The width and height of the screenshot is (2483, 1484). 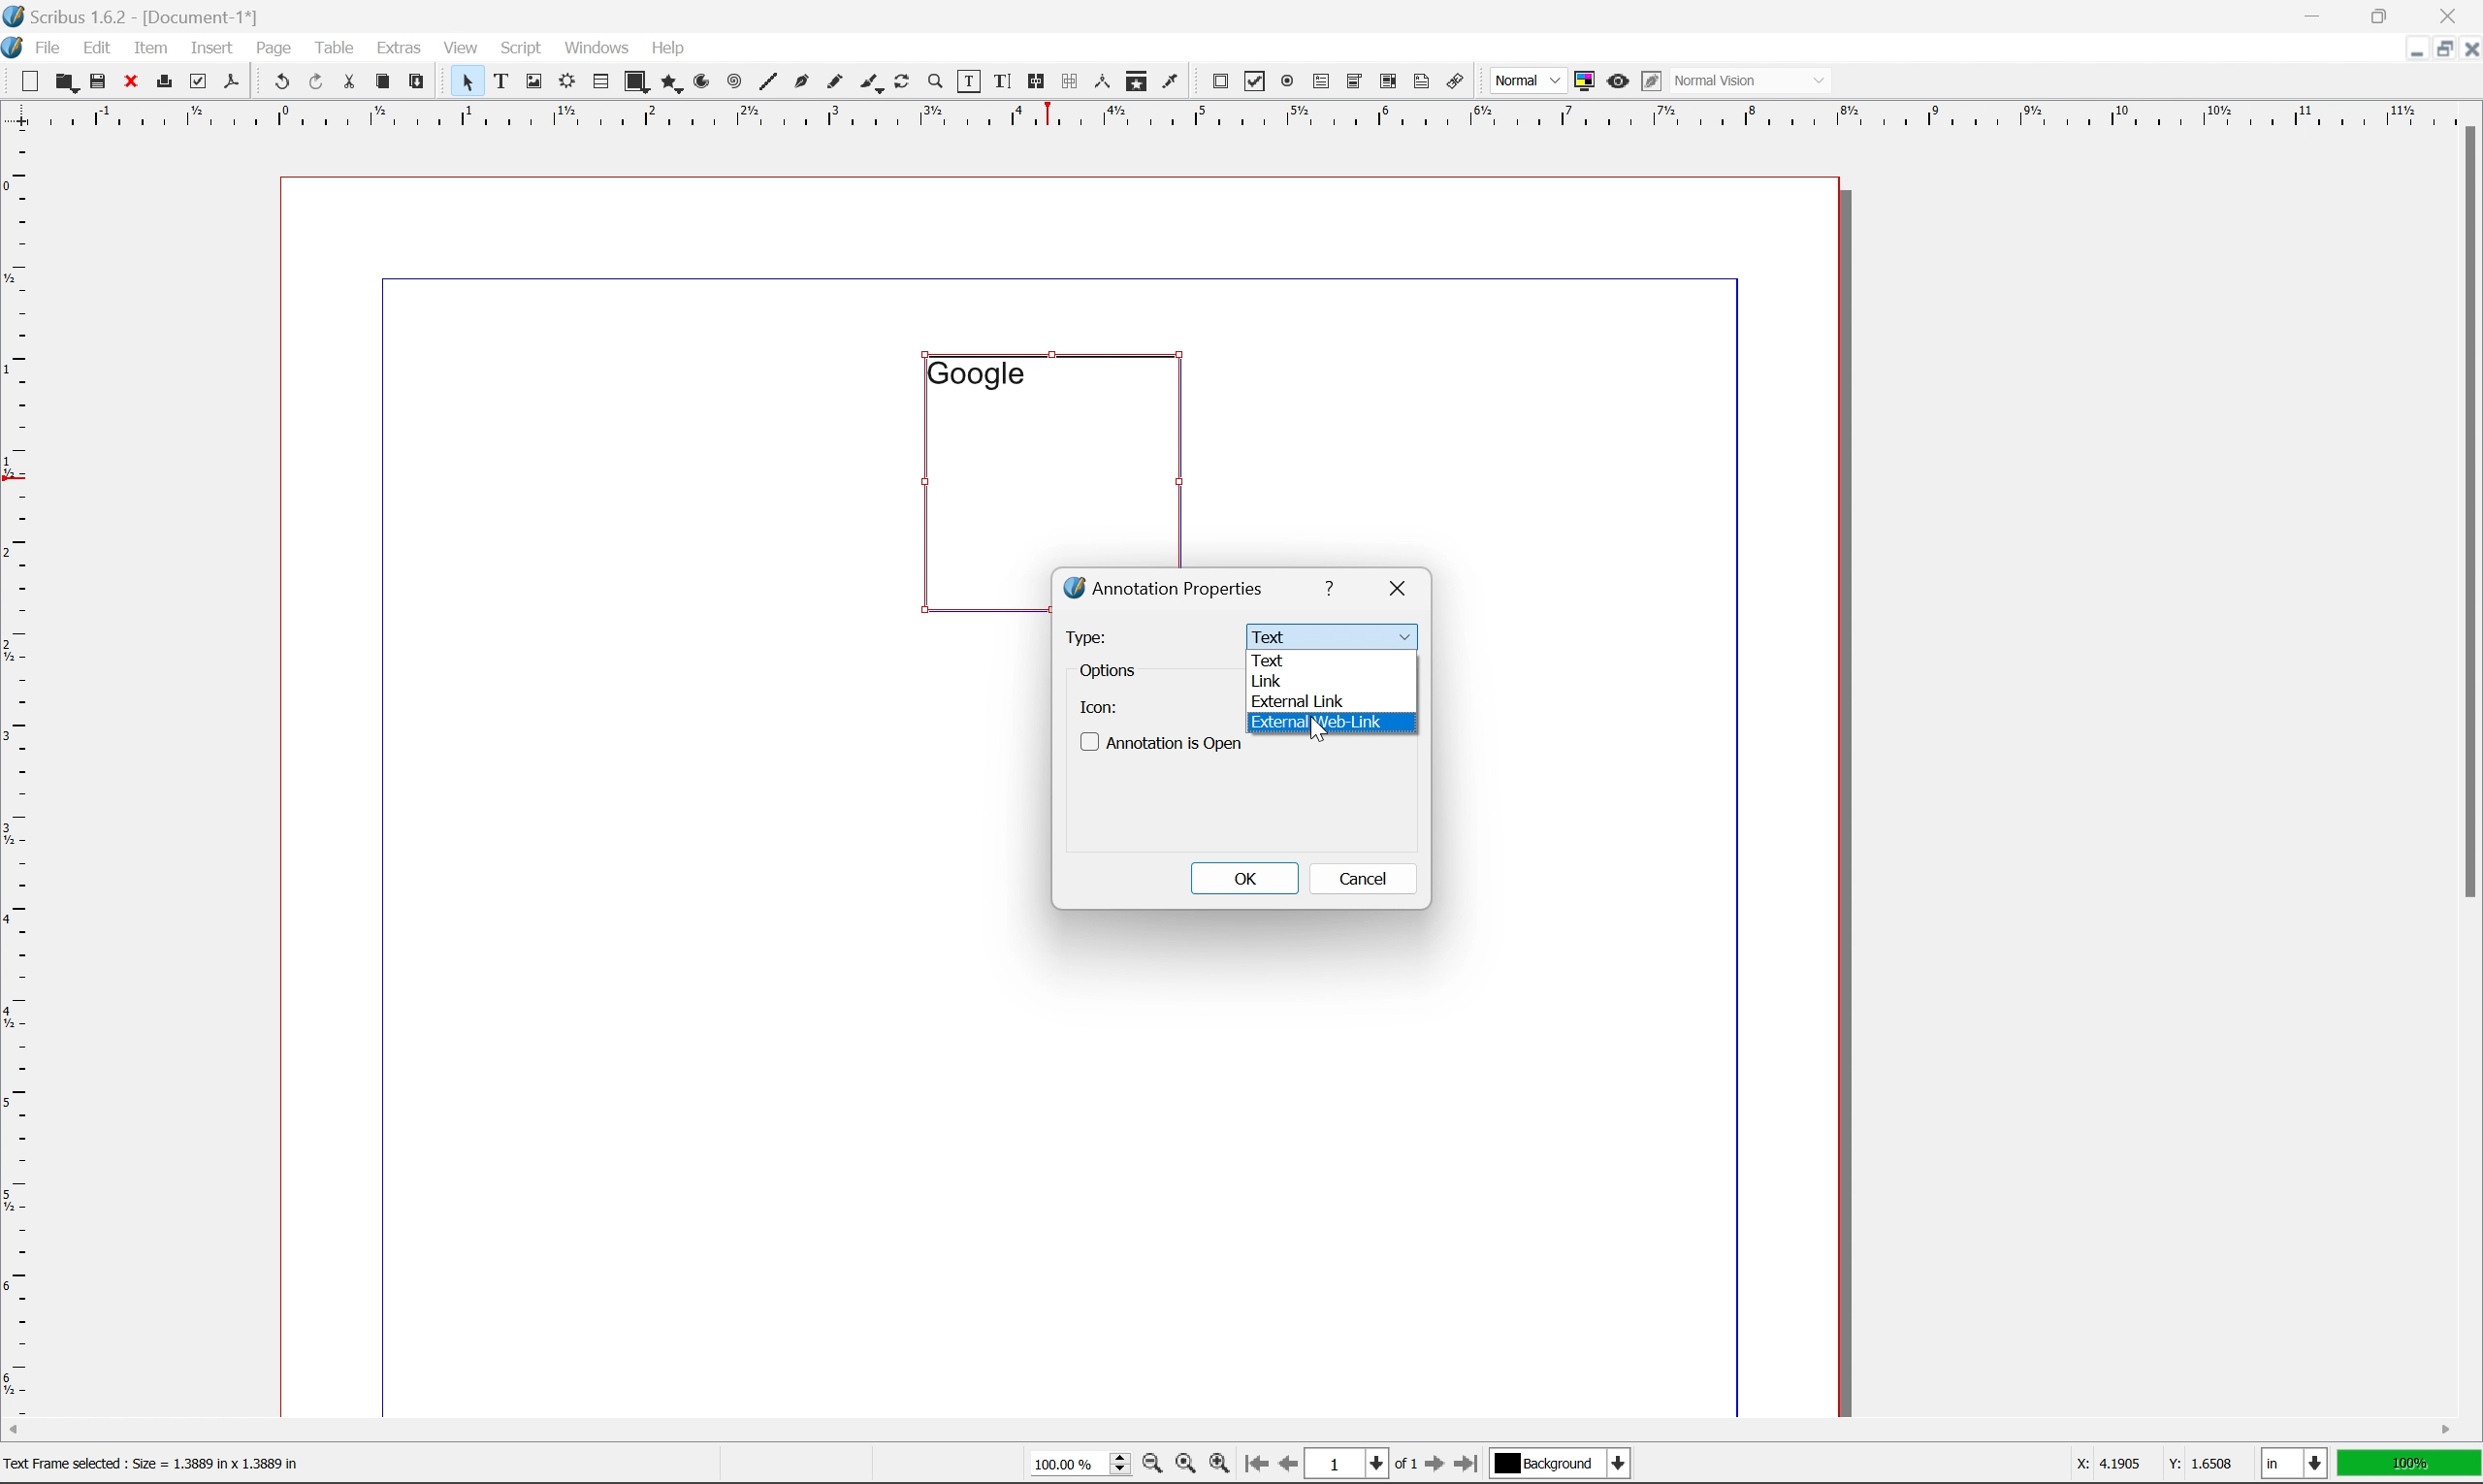 I want to click on pdf combo box, so click(x=1352, y=83).